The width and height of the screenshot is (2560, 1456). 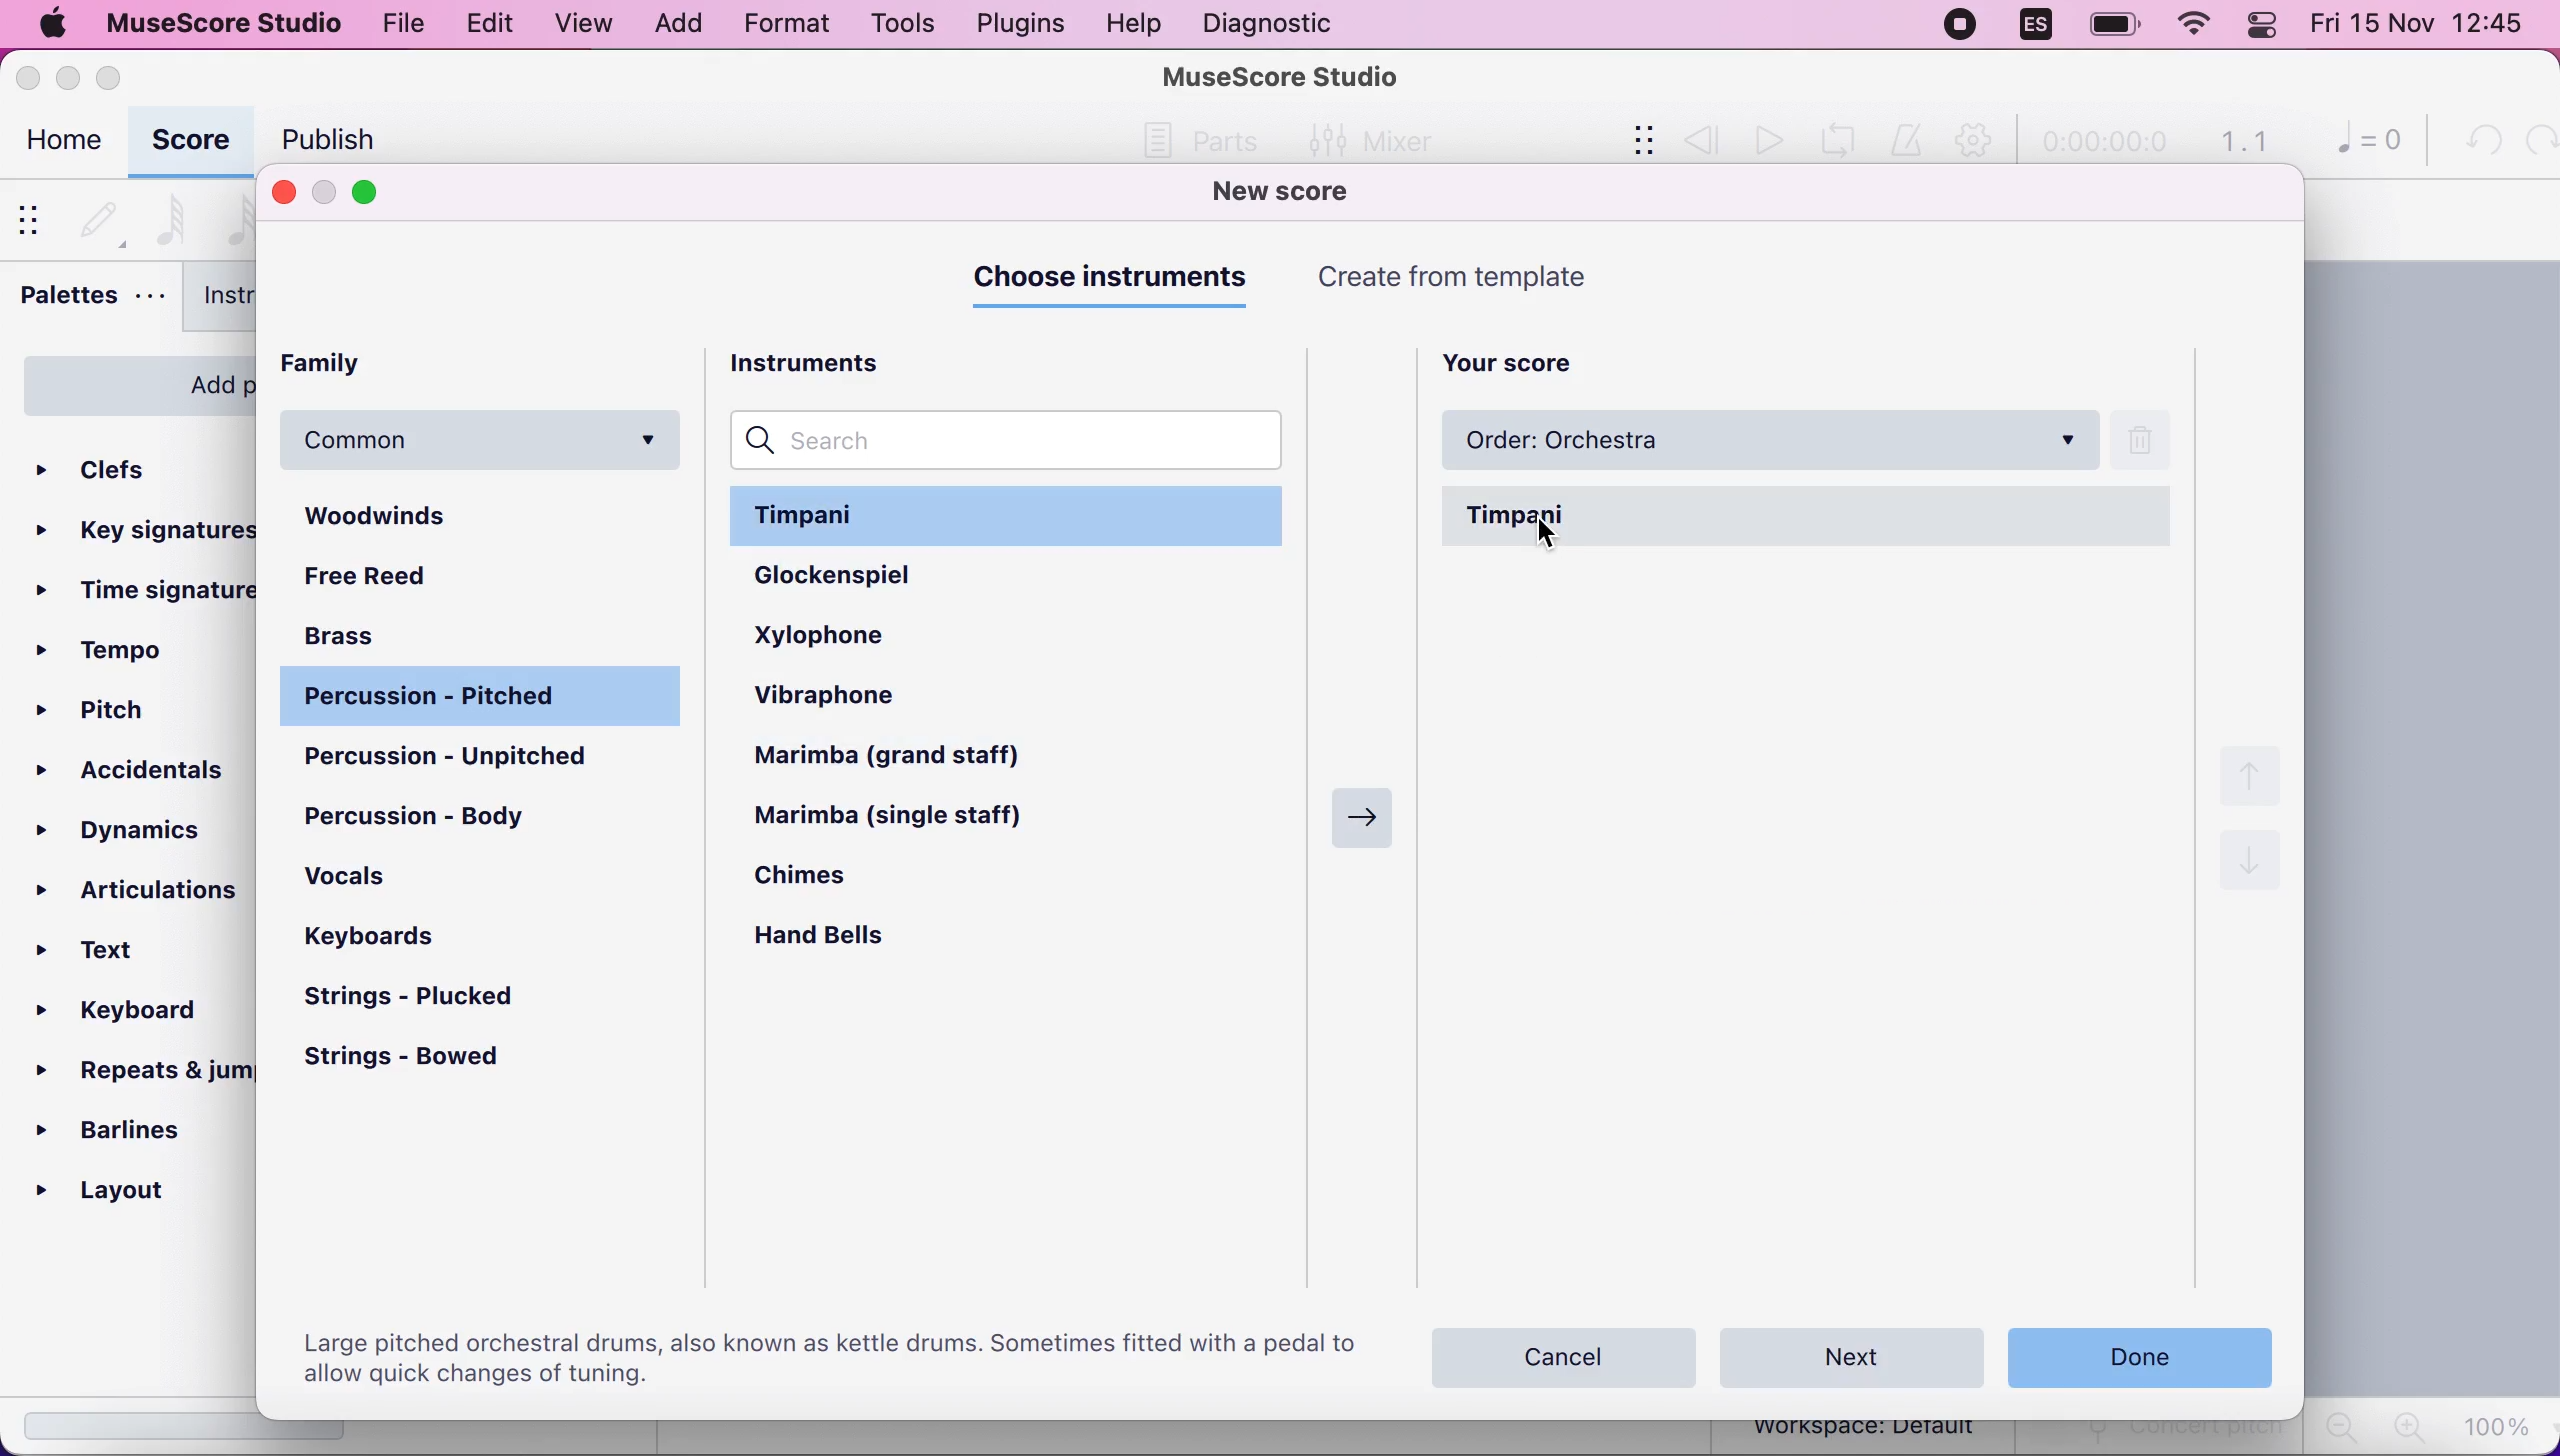 I want to click on 100%, so click(x=2501, y=1425).